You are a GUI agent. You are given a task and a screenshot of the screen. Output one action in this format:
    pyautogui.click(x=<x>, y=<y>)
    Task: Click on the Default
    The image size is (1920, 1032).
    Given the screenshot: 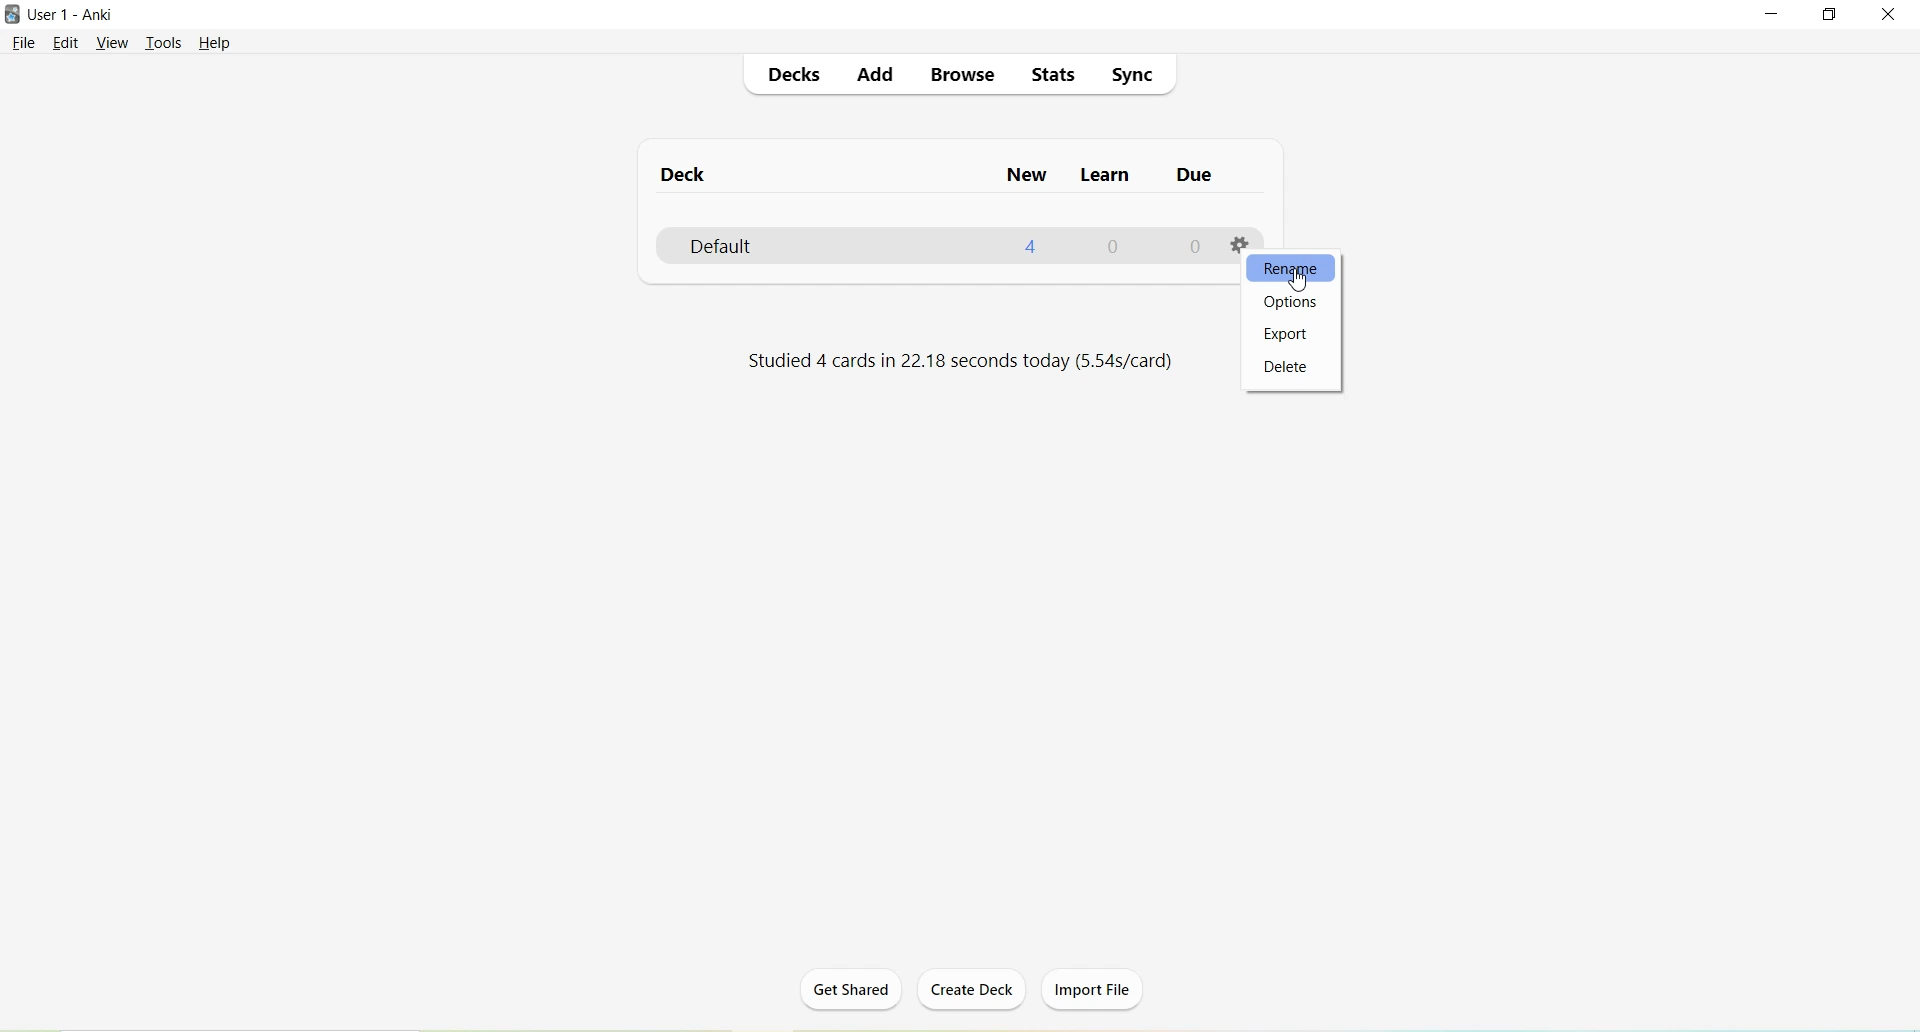 What is the action you would take?
    pyautogui.click(x=754, y=246)
    